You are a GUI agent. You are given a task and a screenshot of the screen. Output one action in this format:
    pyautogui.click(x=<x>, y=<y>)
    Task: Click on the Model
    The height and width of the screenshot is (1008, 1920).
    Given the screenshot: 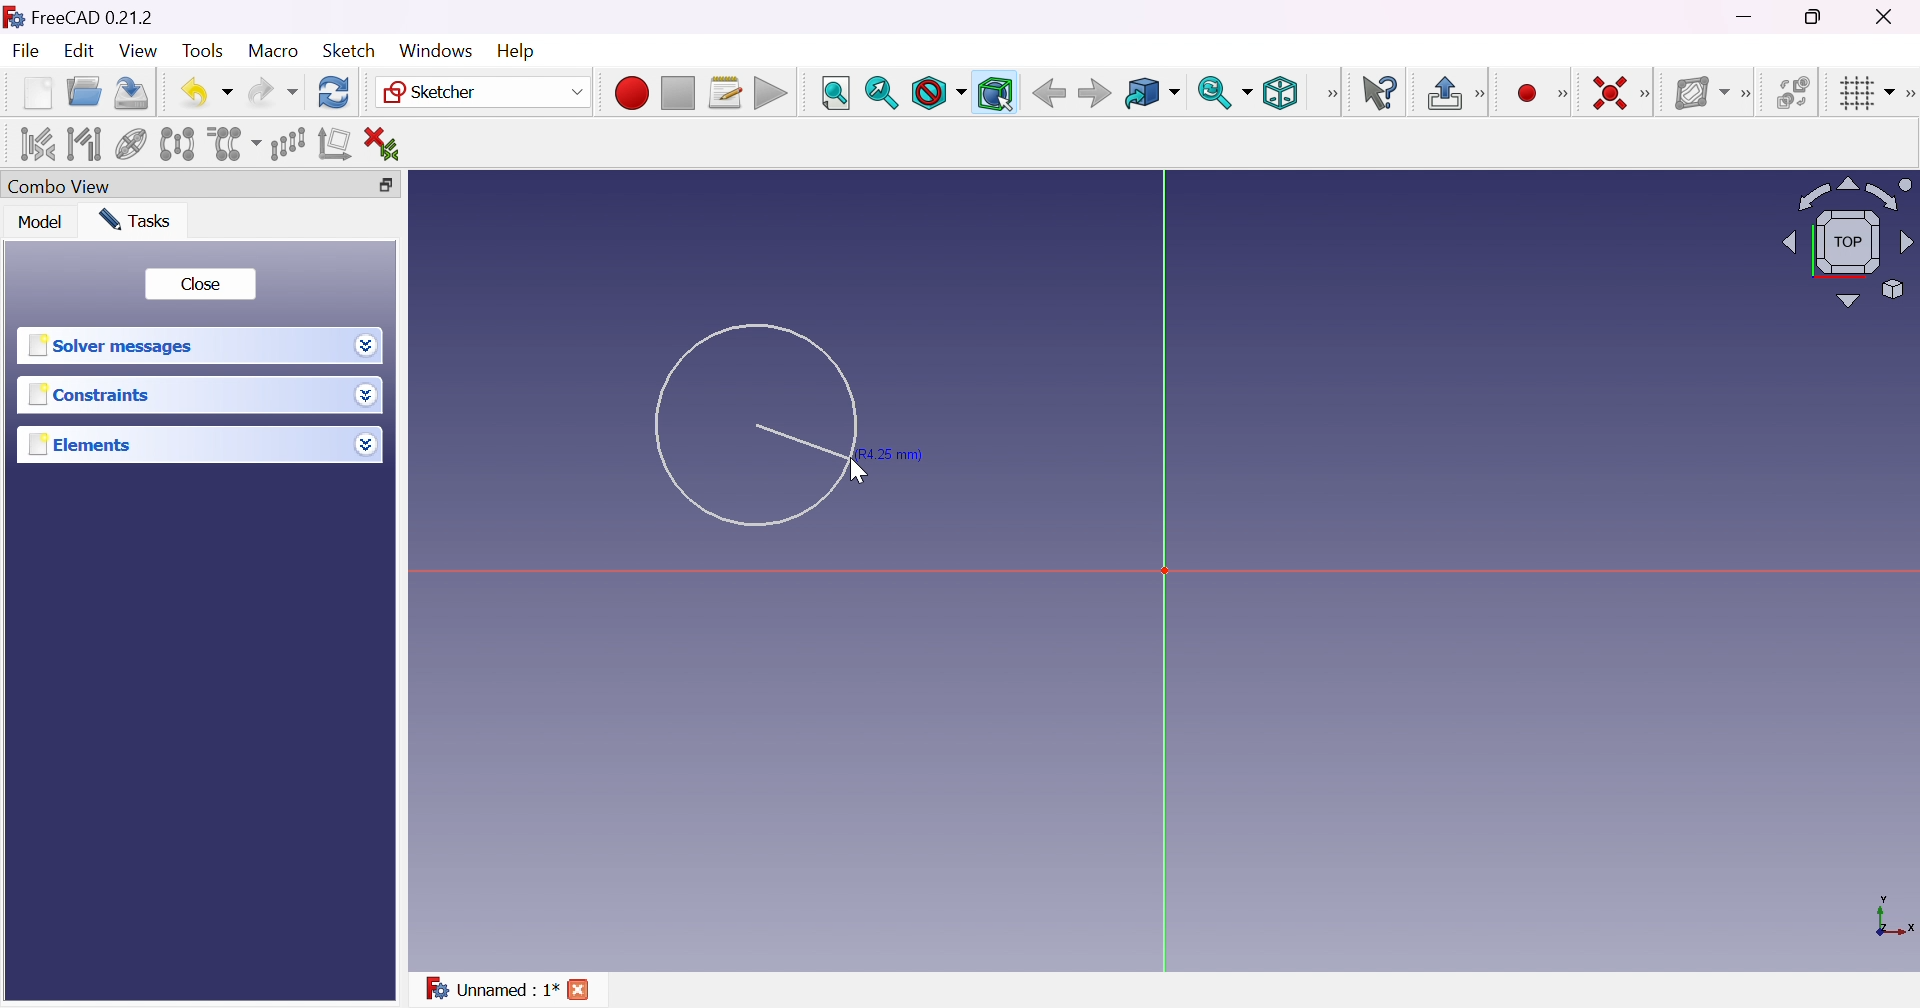 What is the action you would take?
    pyautogui.click(x=42, y=223)
    